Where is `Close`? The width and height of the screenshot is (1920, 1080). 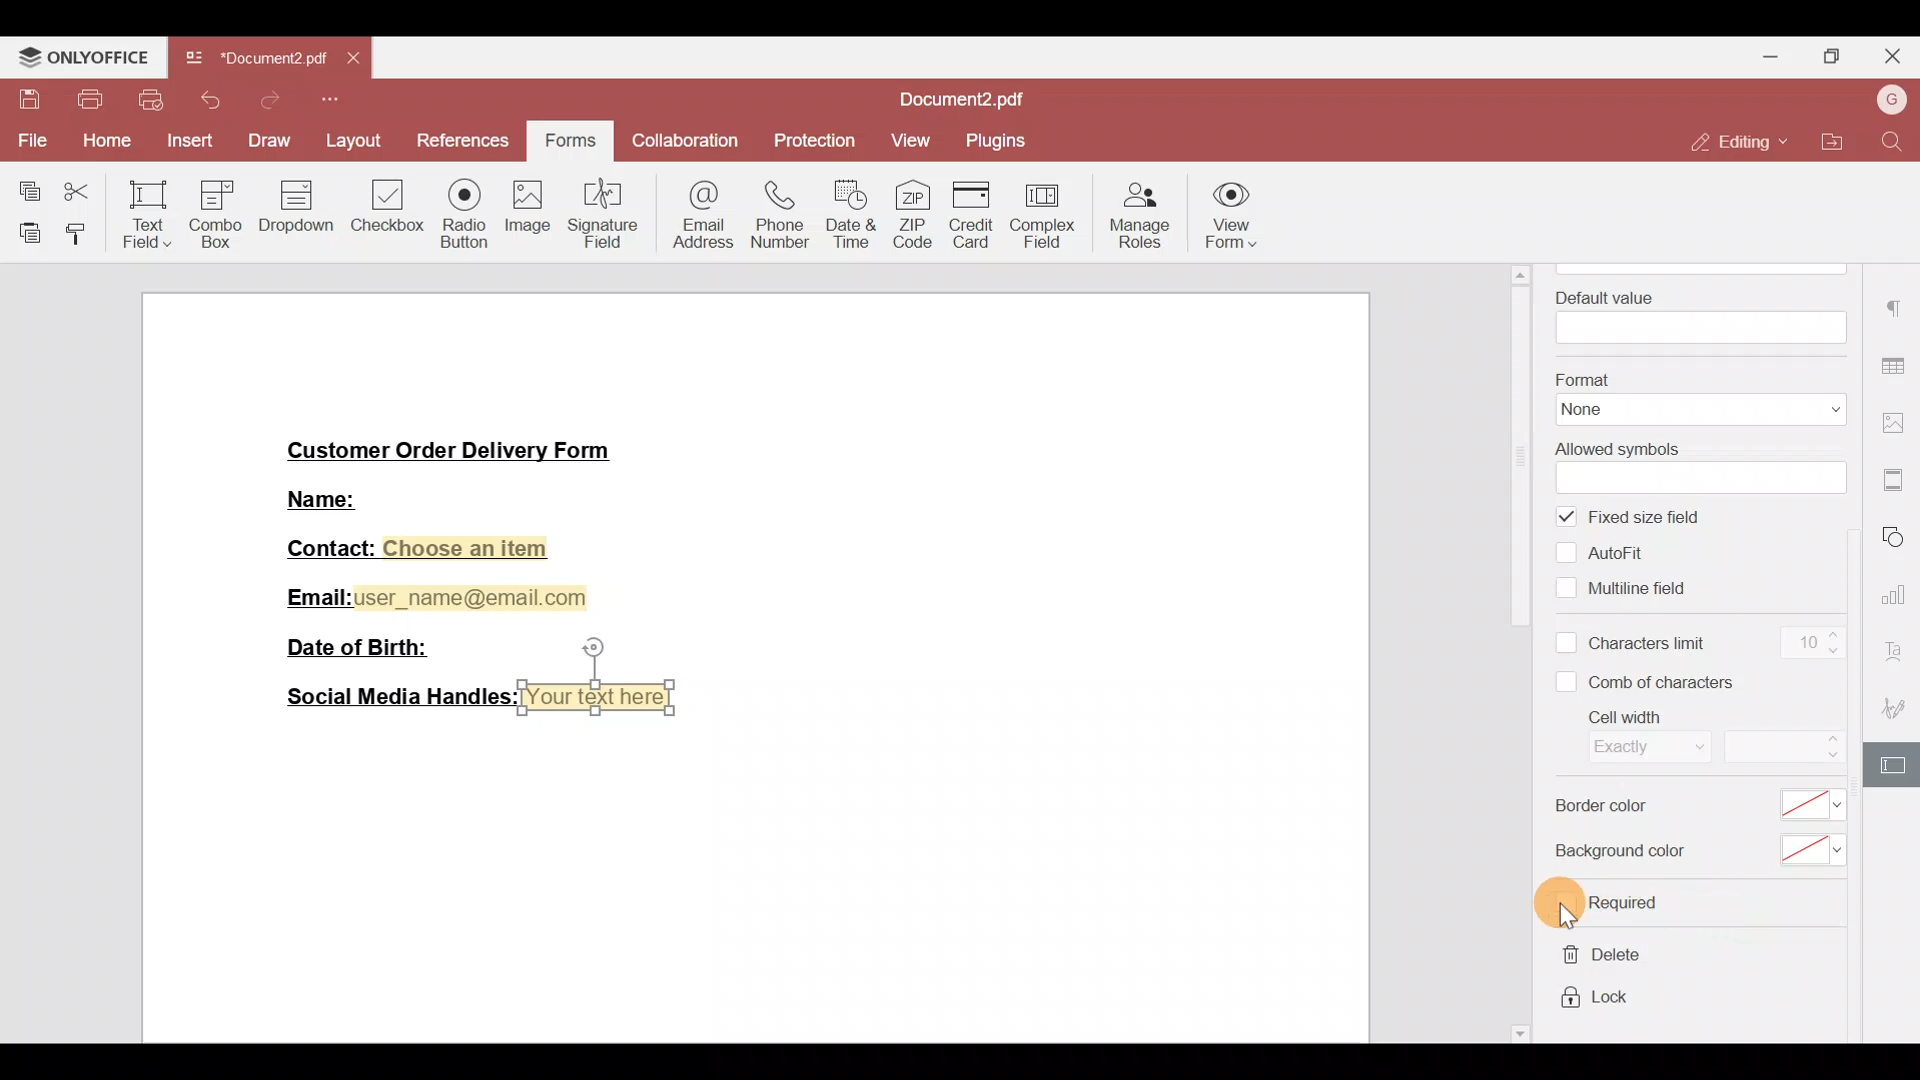 Close is located at coordinates (1896, 57).